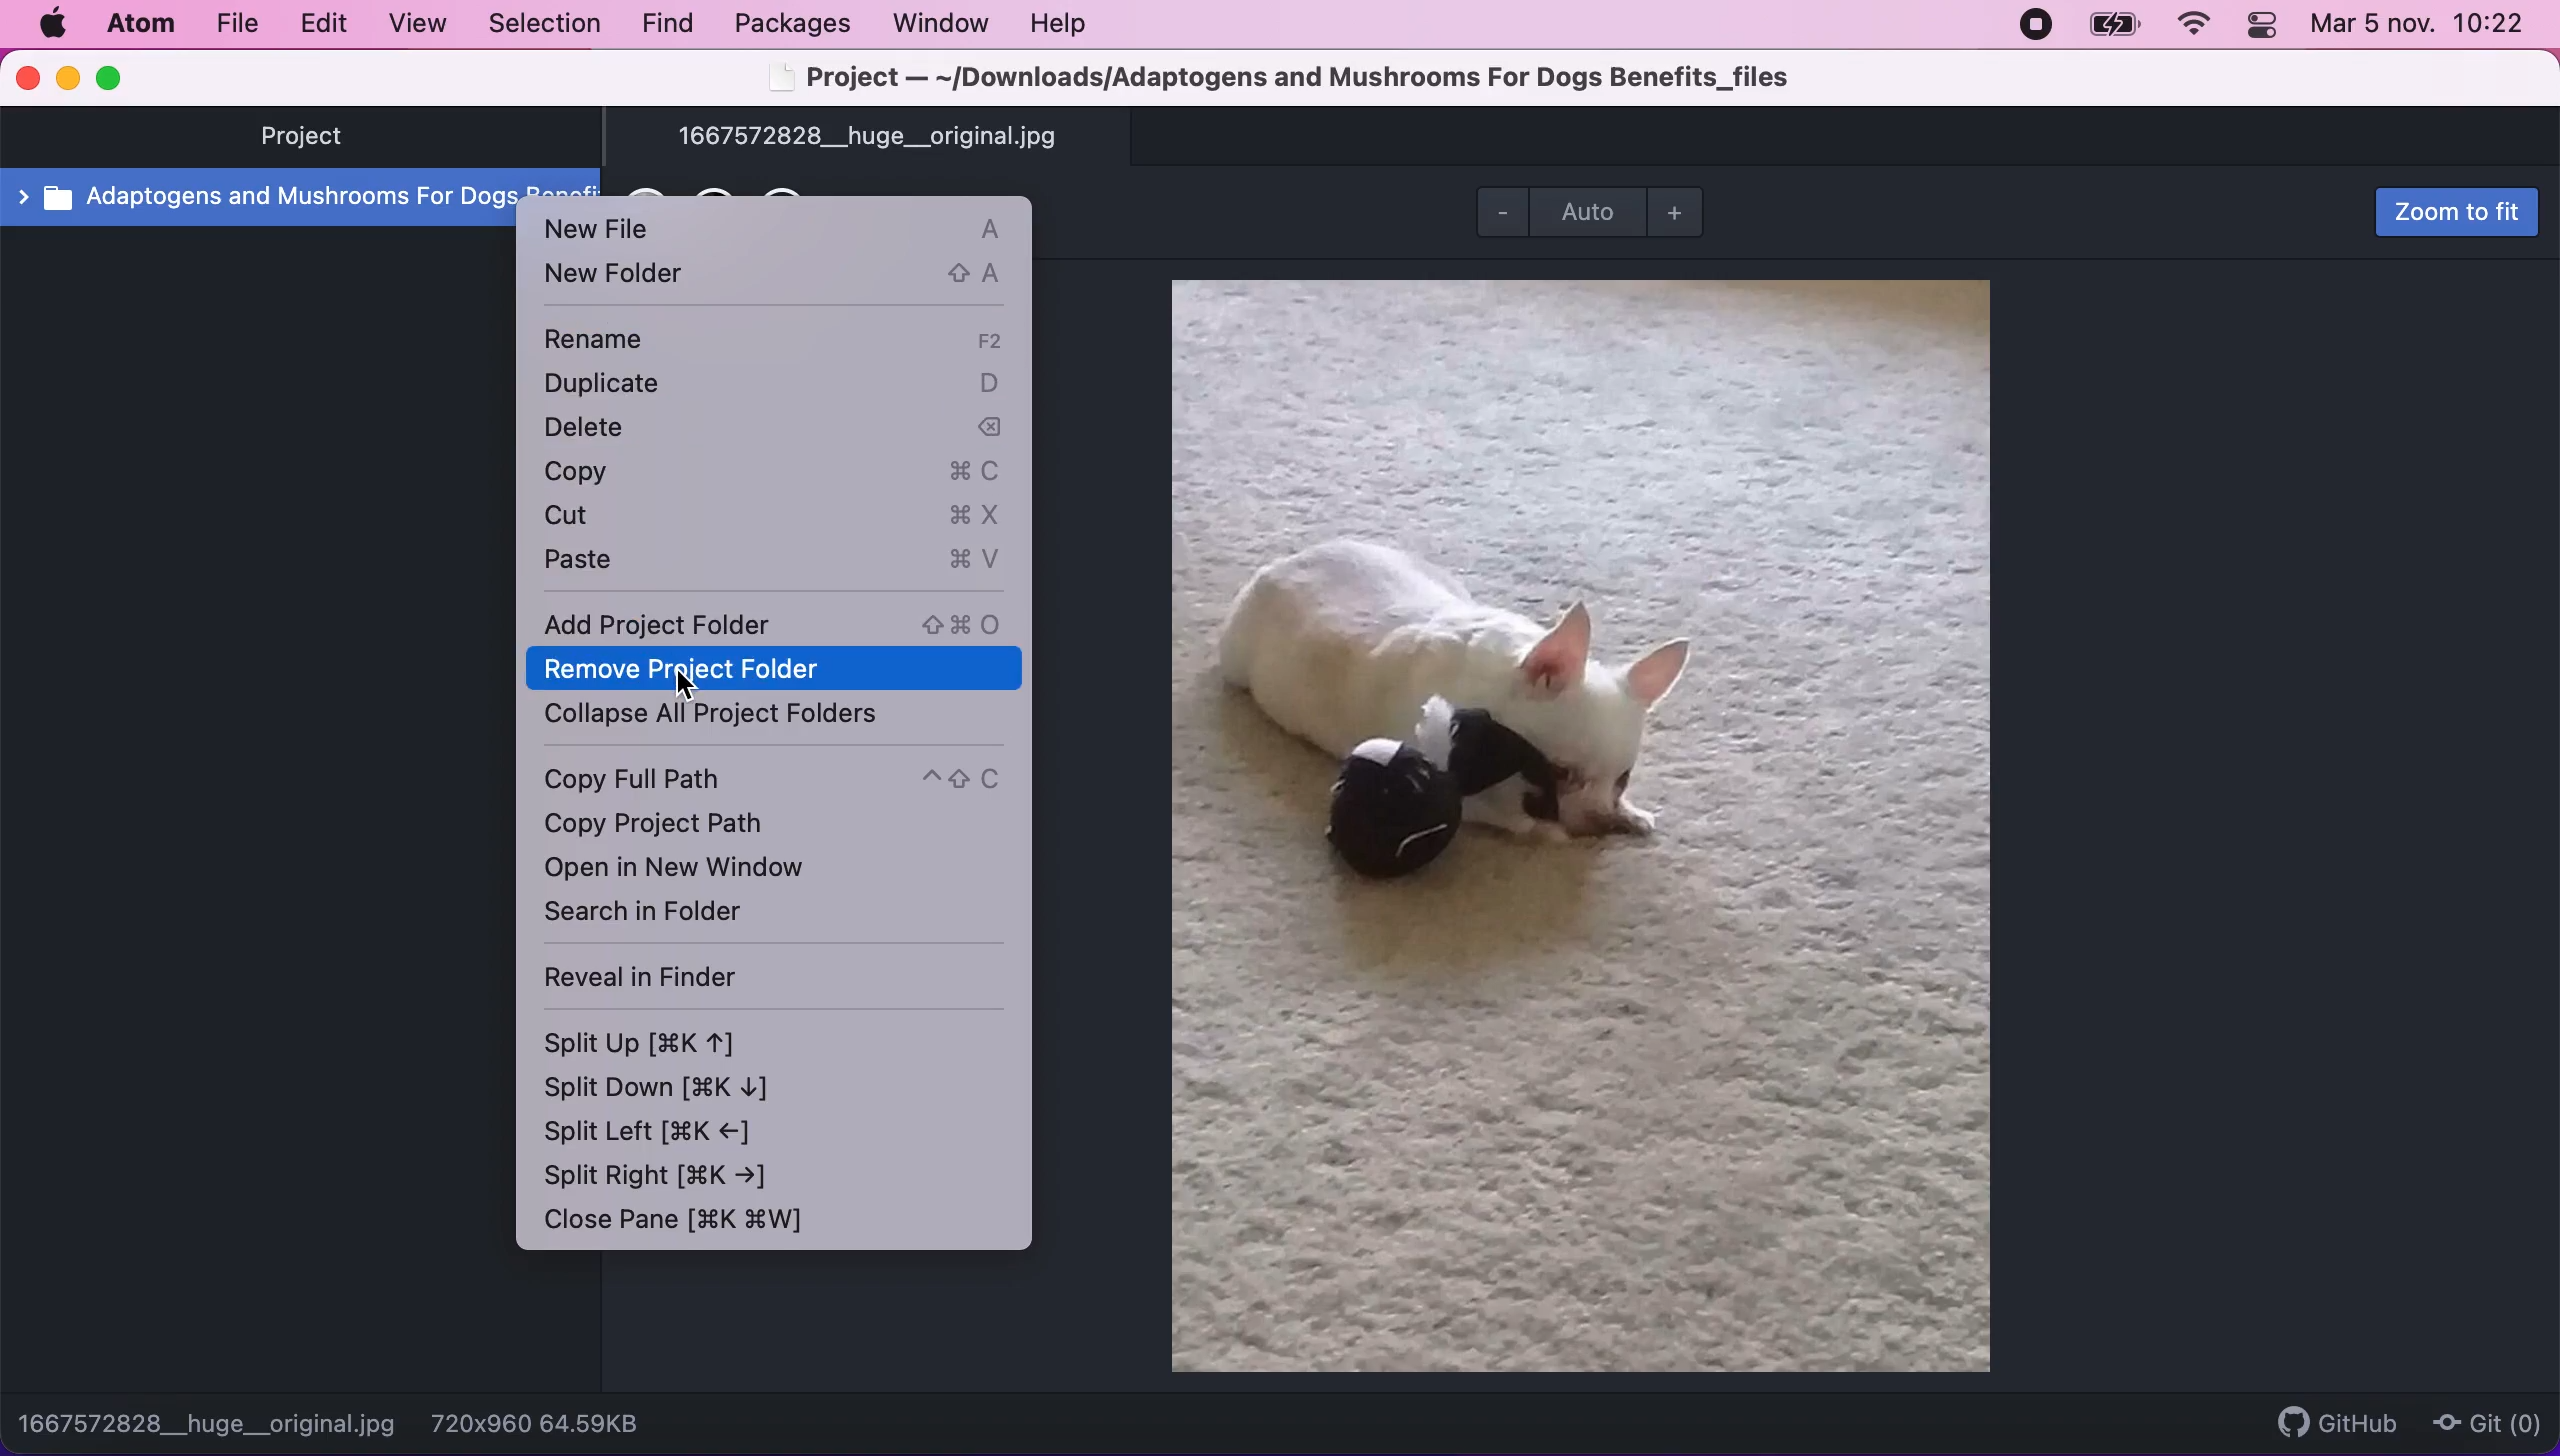 This screenshot has width=2560, height=1456. I want to click on duplicate, so click(781, 384).